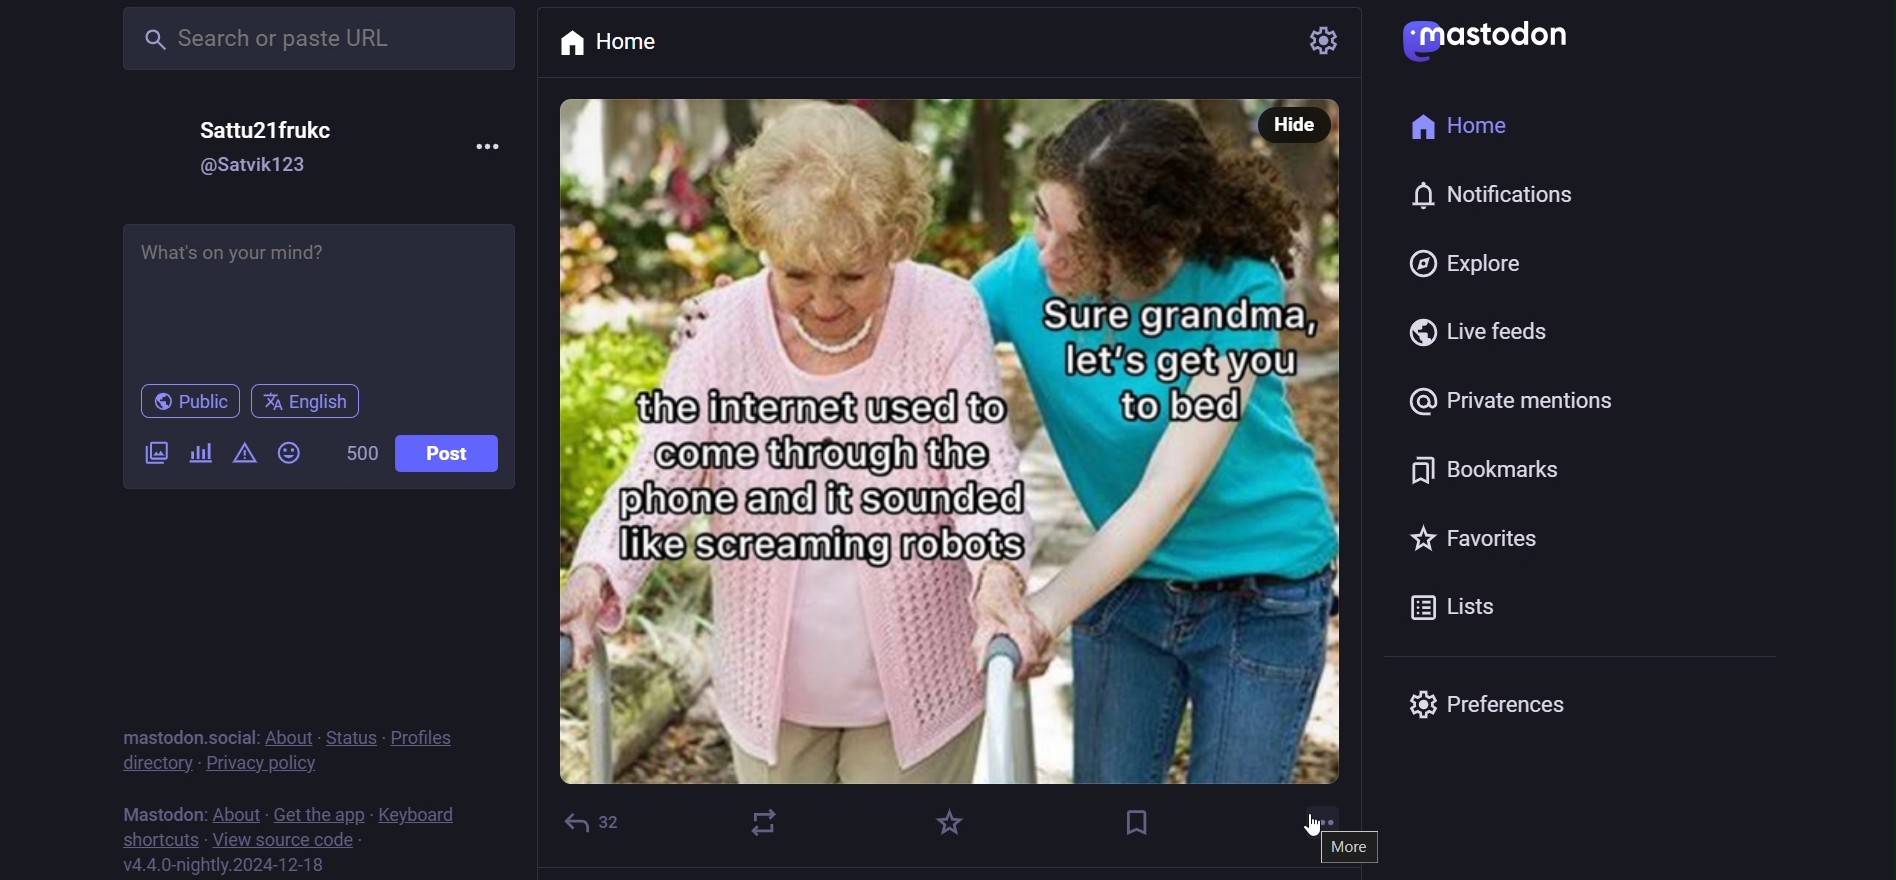 The image size is (1896, 880). I want to click on image/video, so click(156, 452).